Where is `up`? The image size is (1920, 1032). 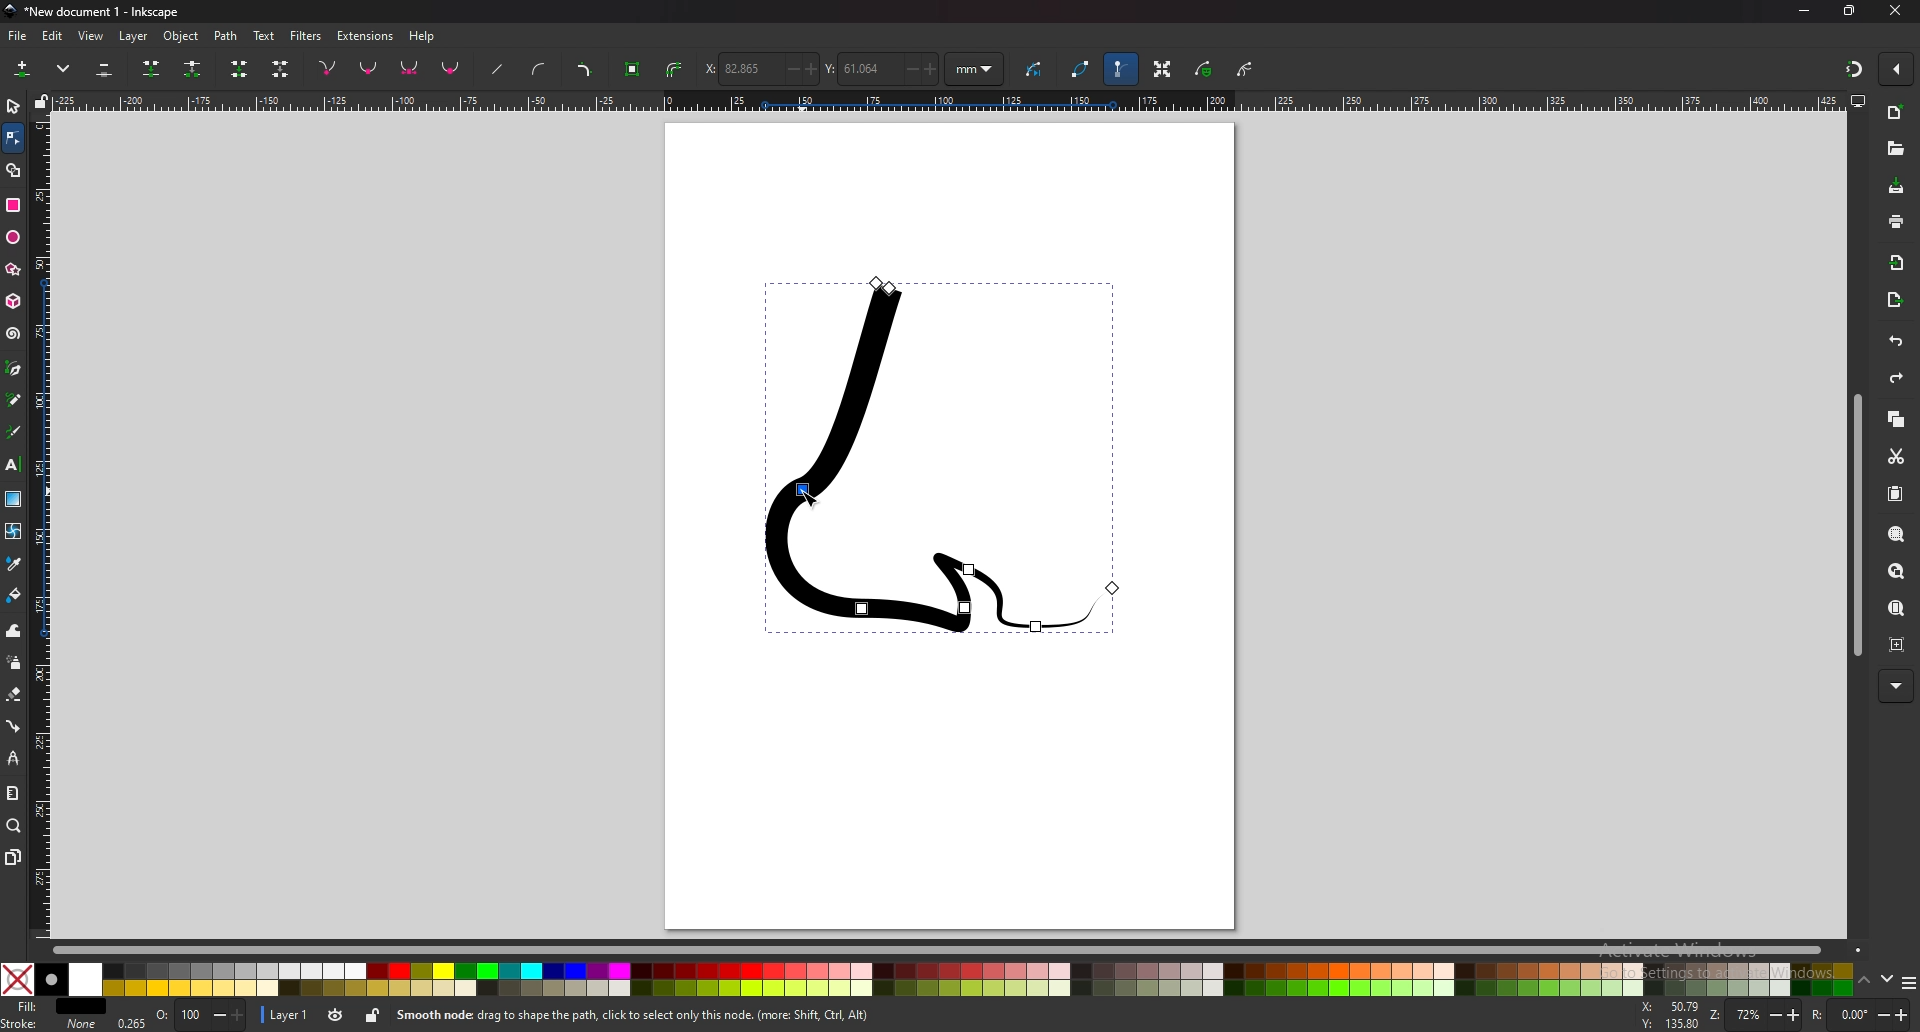 up is located at coordinates (1865, 981).